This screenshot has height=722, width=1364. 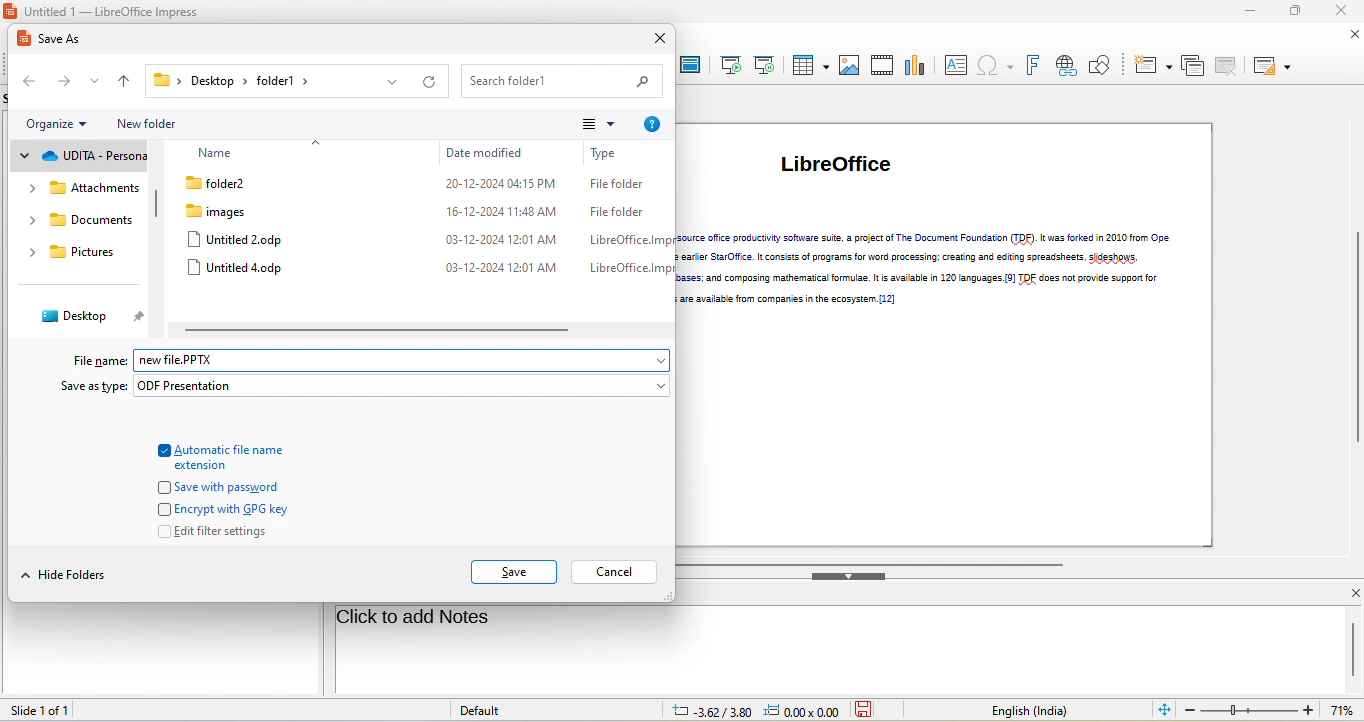 I want to click on new folder, so click(x=151, y=126).